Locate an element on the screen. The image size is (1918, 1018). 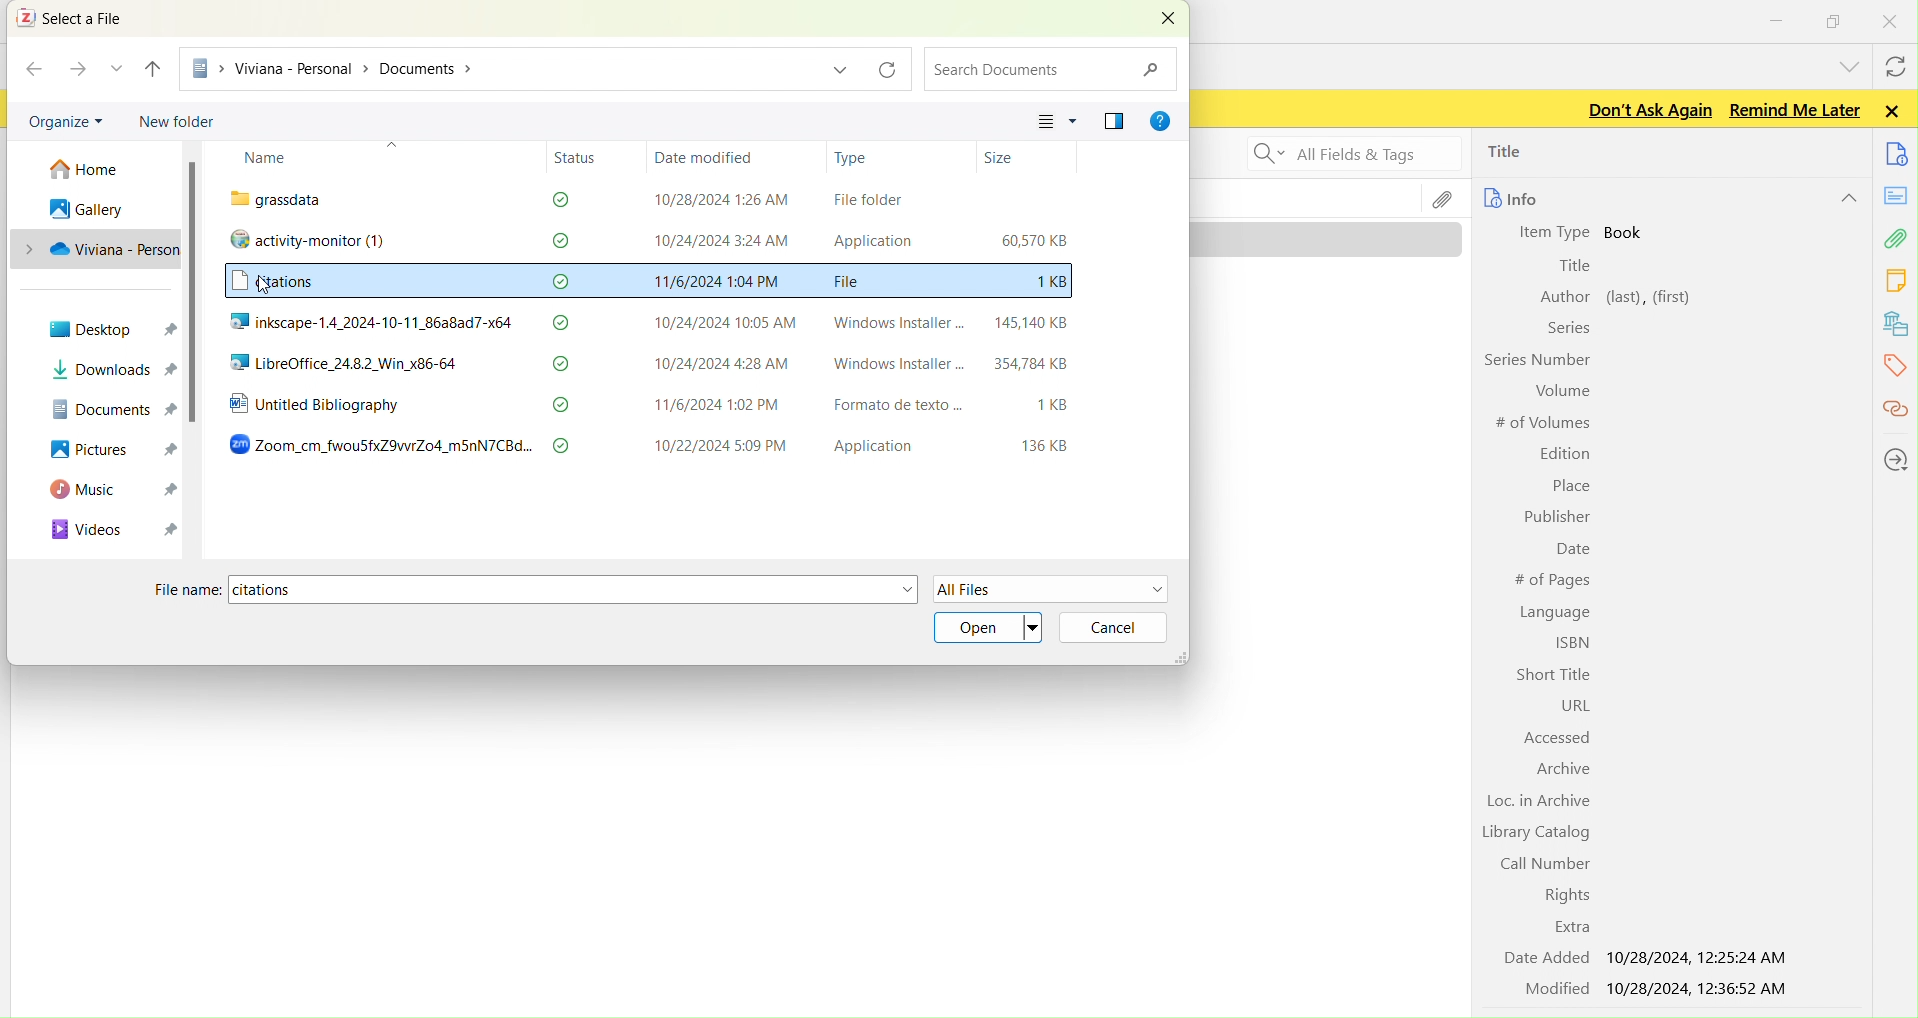
“ grassdata is located at coordinates (283, 203).